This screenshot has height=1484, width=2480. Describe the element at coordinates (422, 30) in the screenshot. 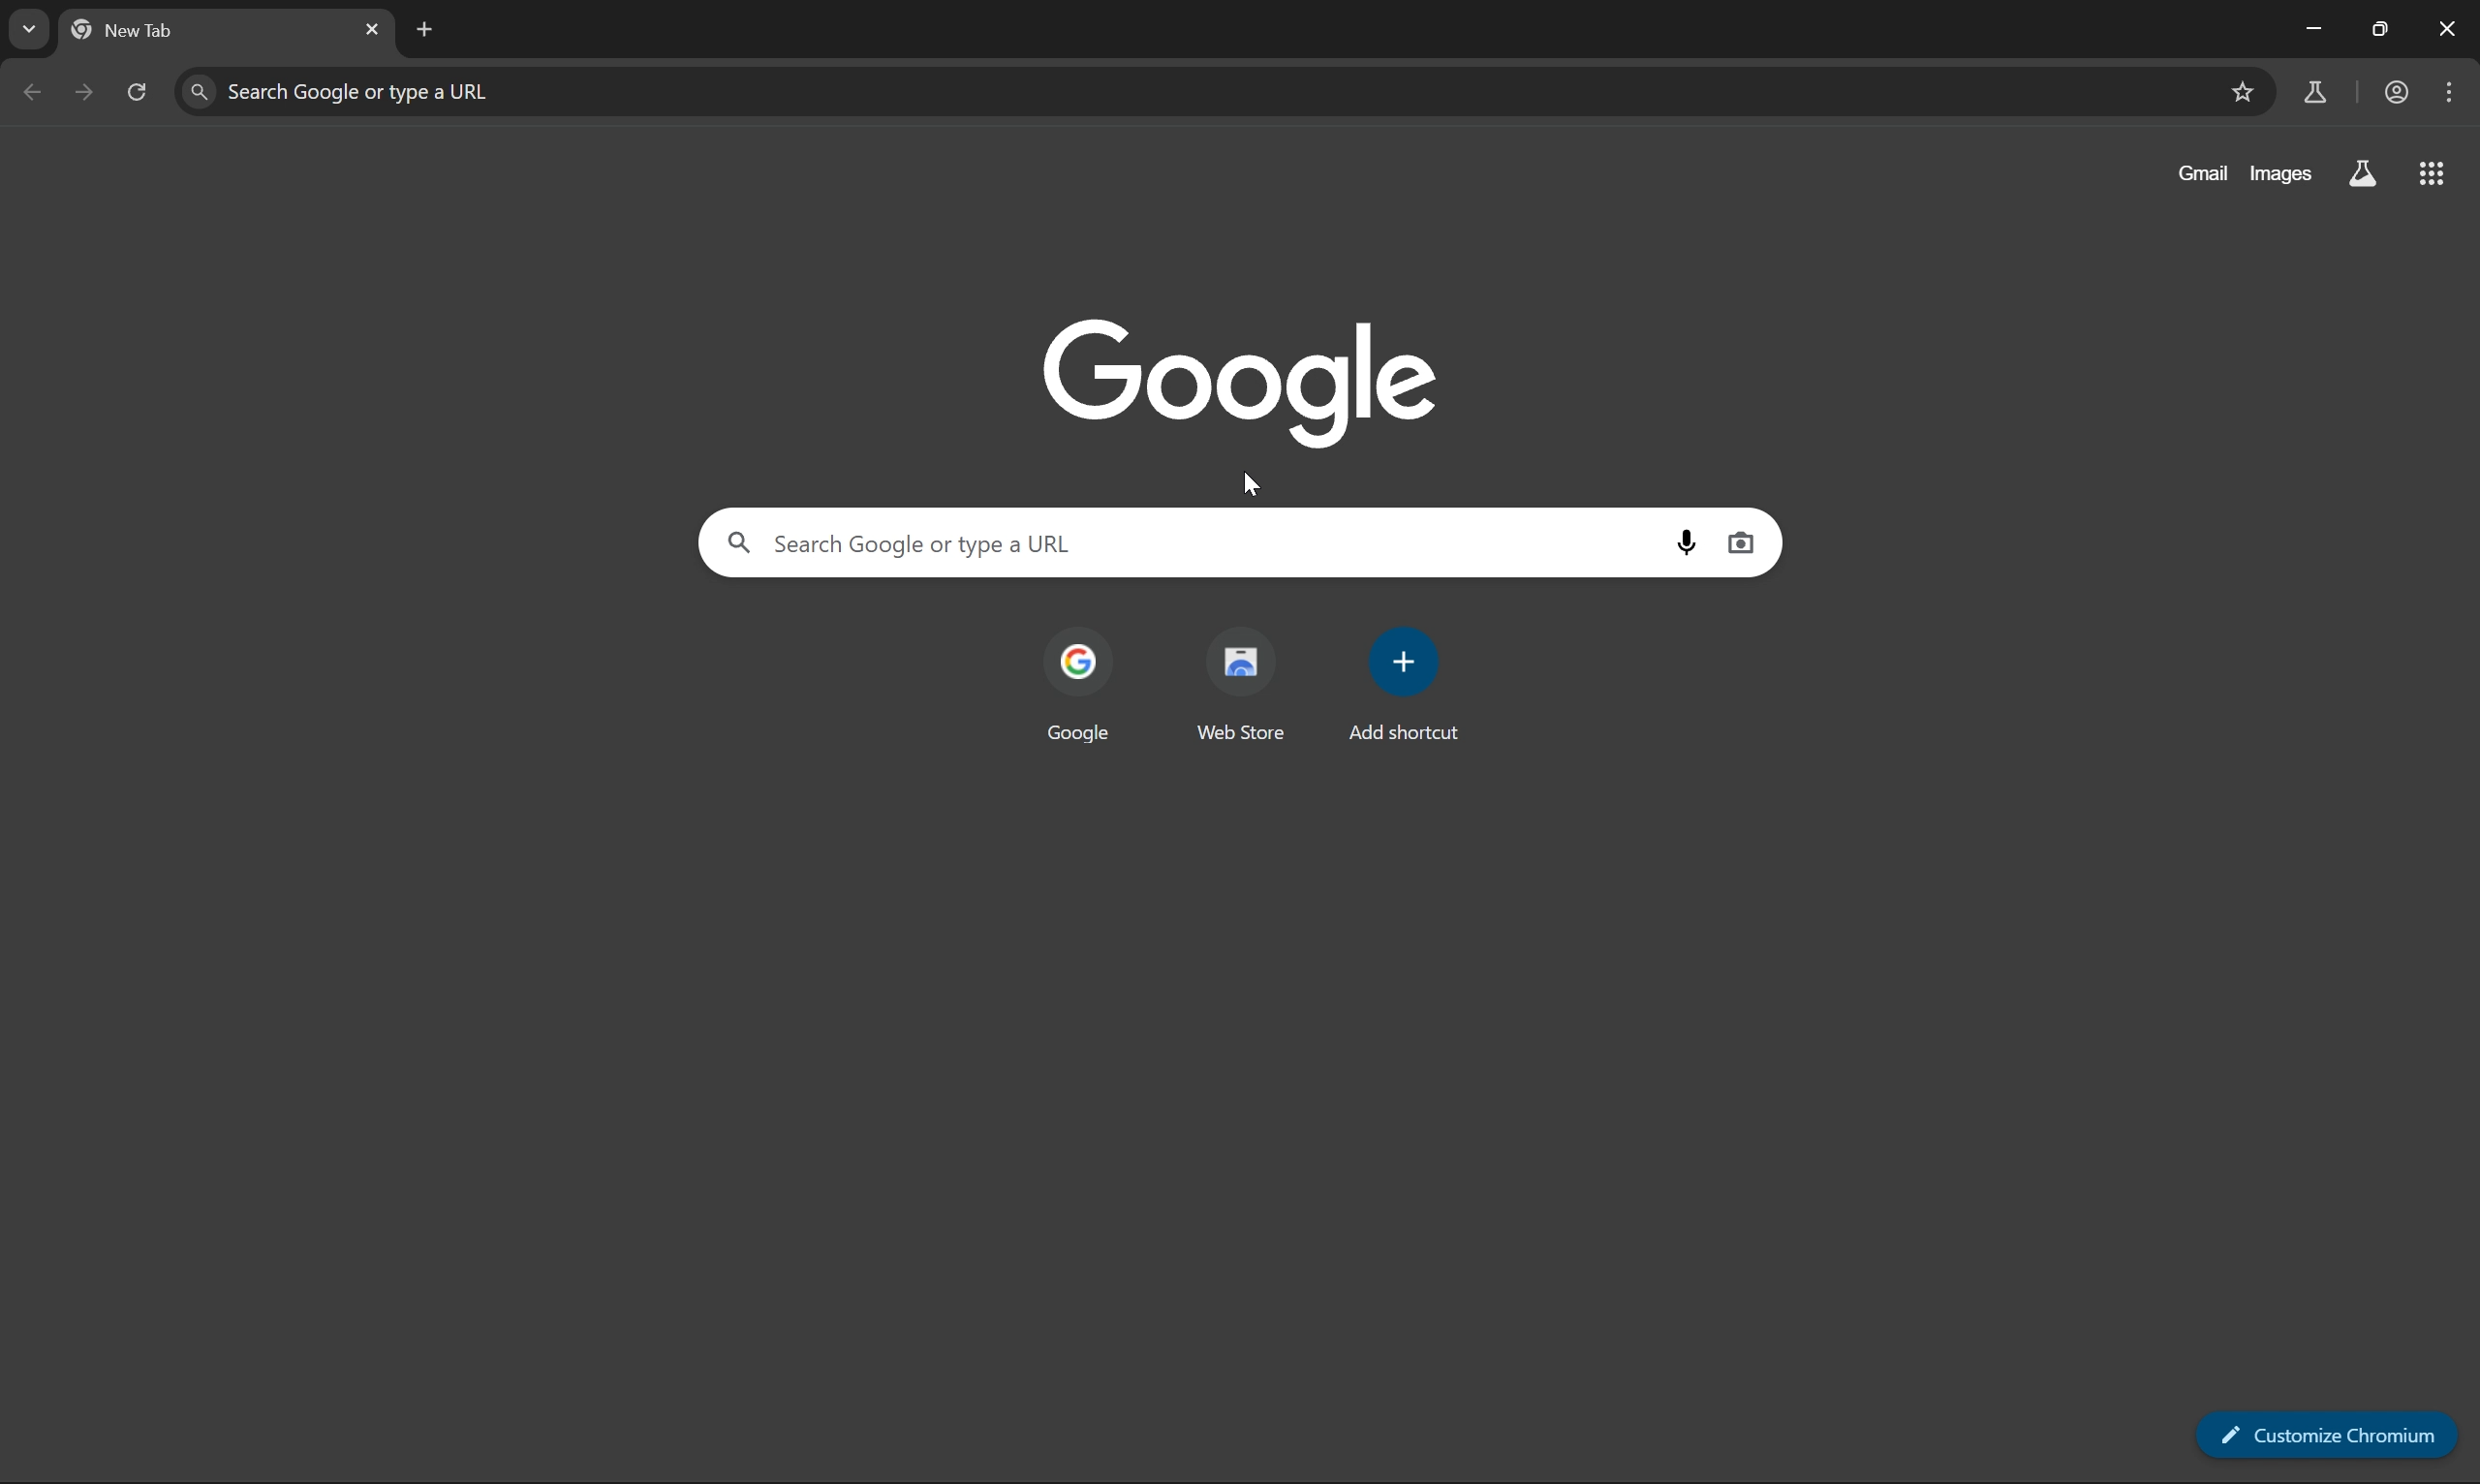

I see `new tab` at that location.